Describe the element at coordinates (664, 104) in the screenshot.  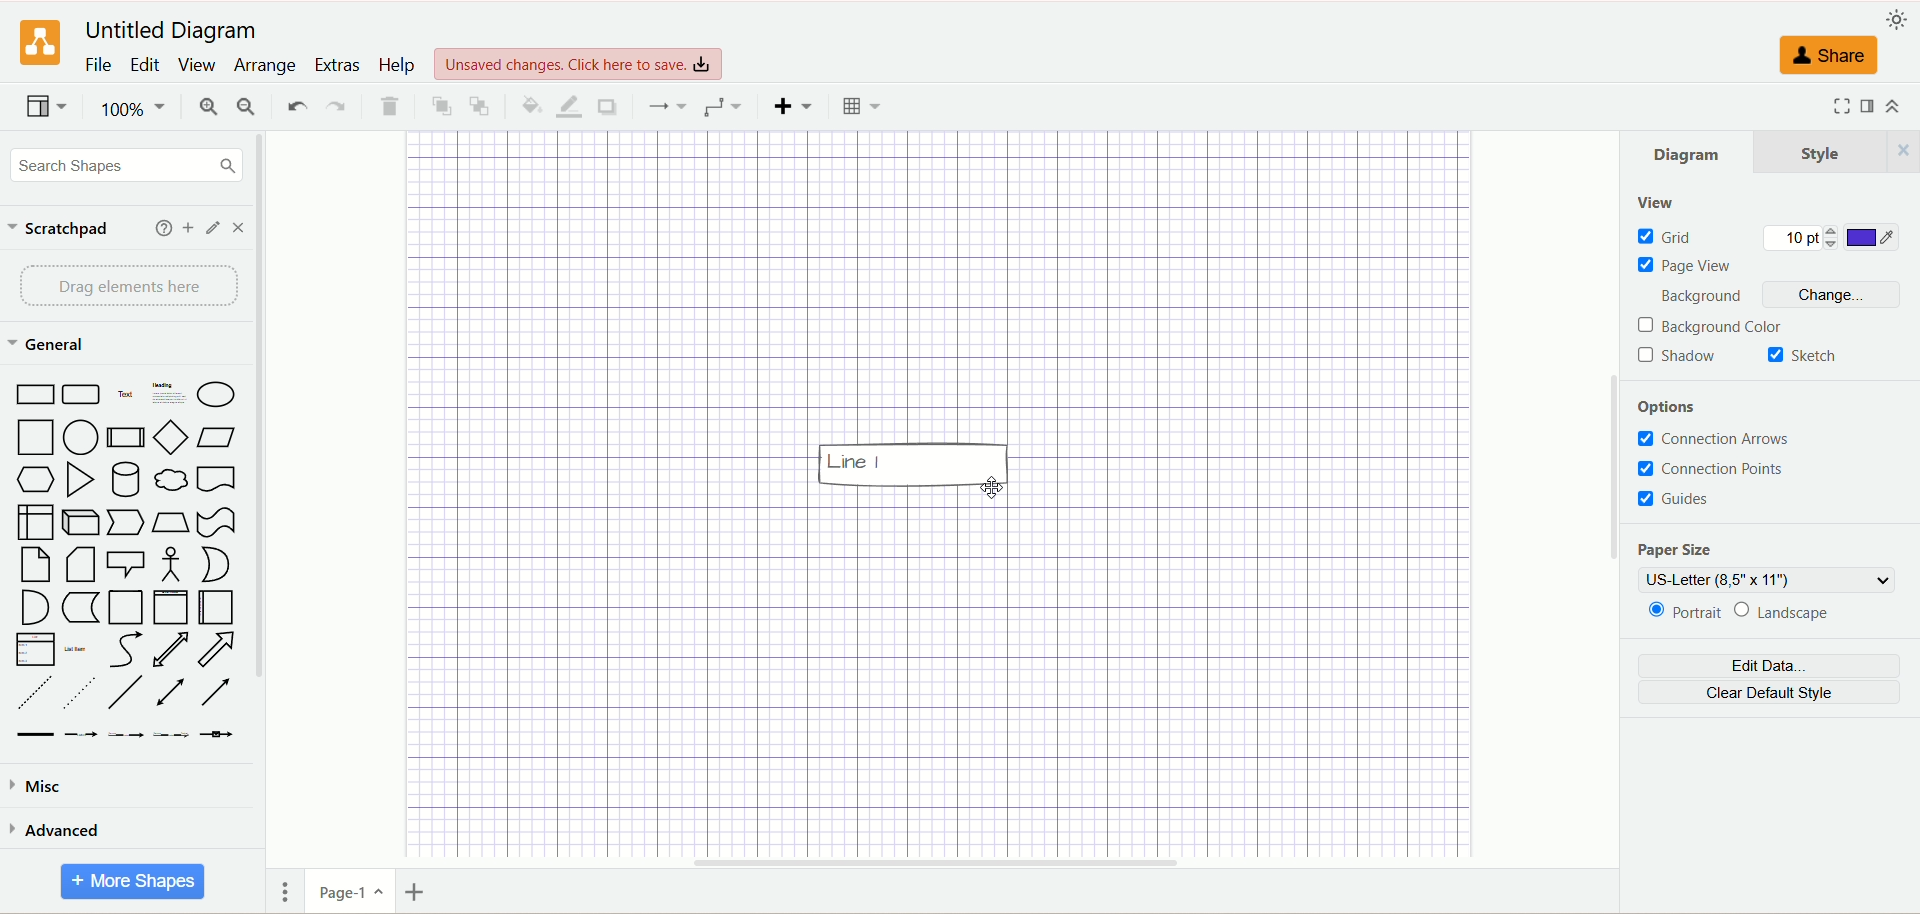
I see `connection` at that location.